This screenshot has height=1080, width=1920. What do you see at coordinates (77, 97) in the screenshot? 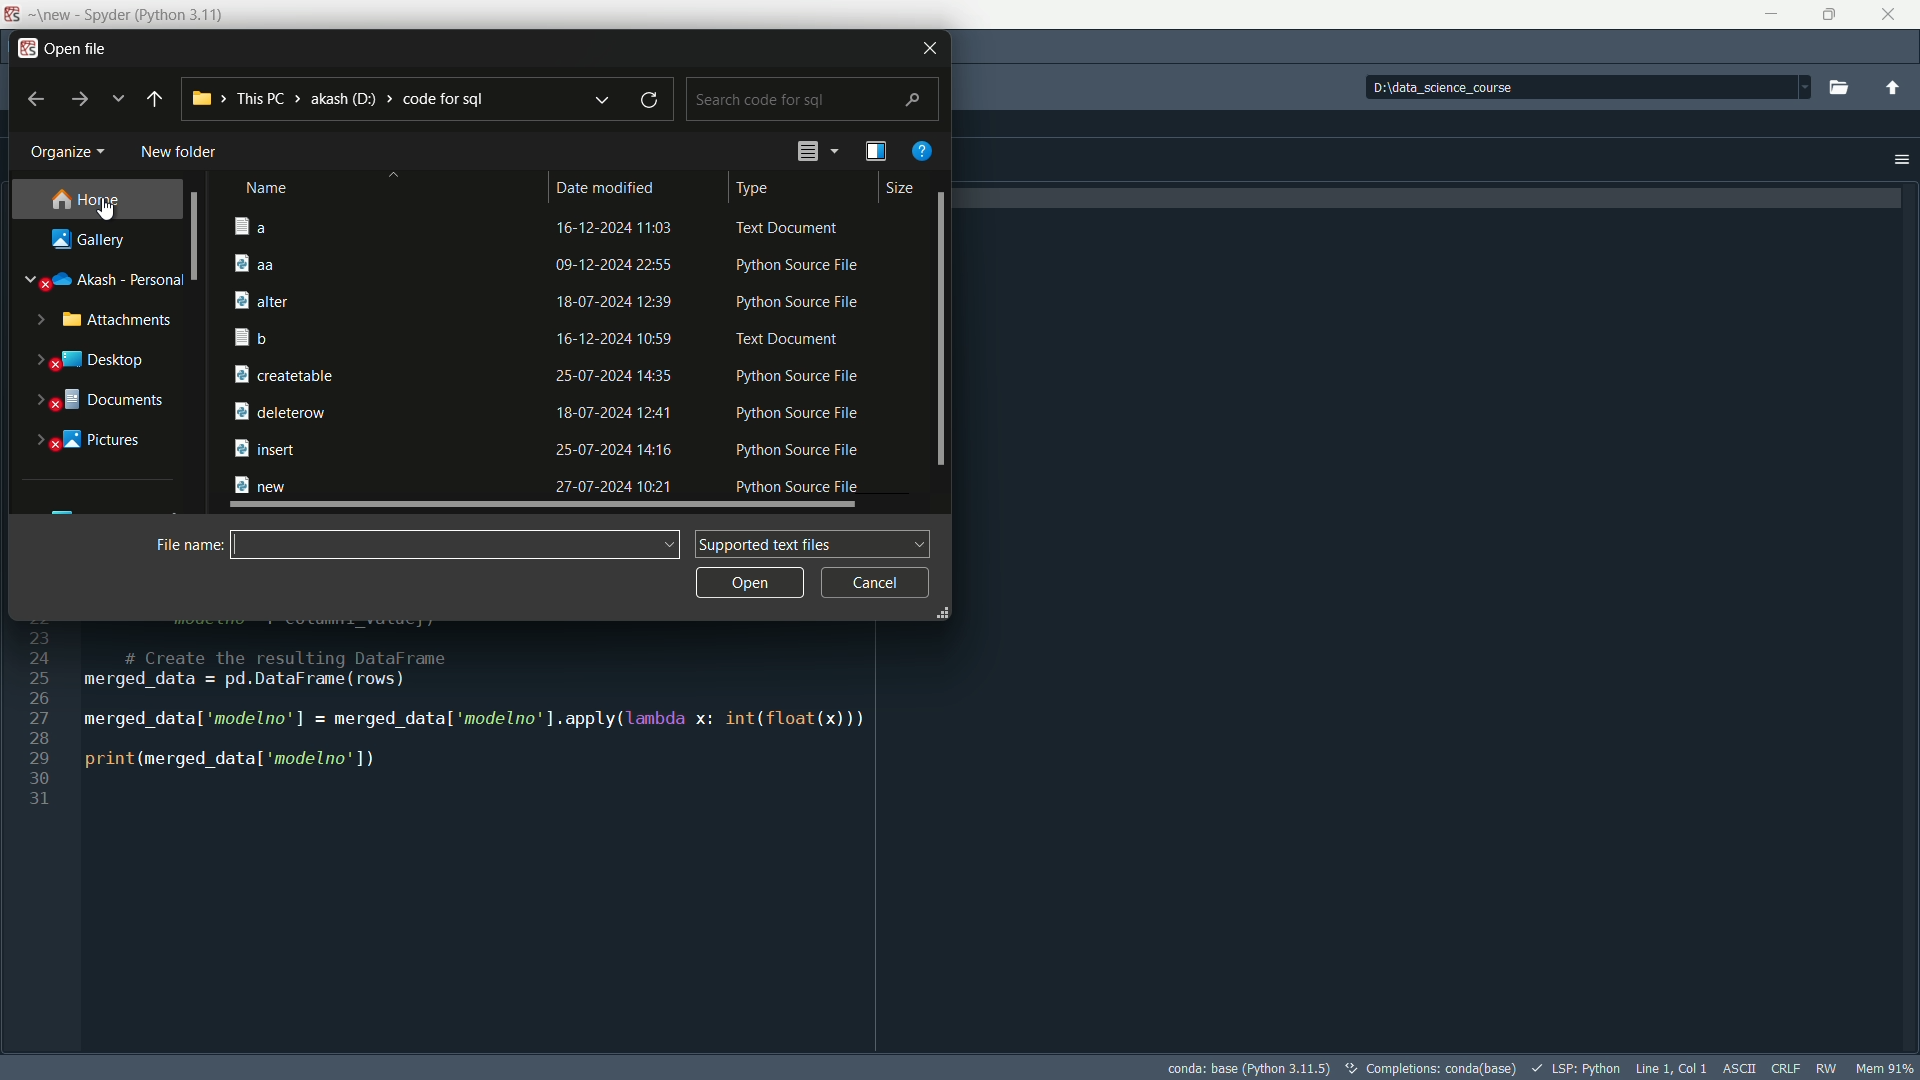
I see `forward` at bounding box center [77, 97].